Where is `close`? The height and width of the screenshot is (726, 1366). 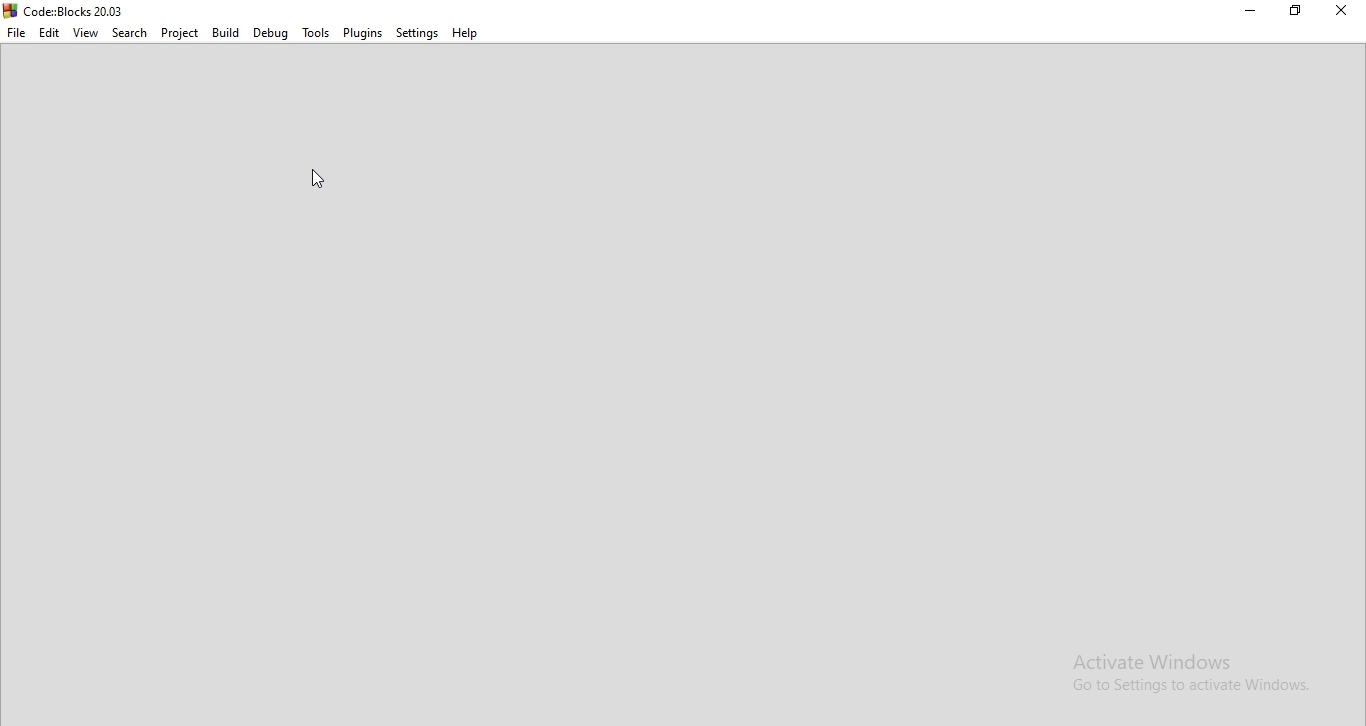
close is located at coordinates (1344, 10).